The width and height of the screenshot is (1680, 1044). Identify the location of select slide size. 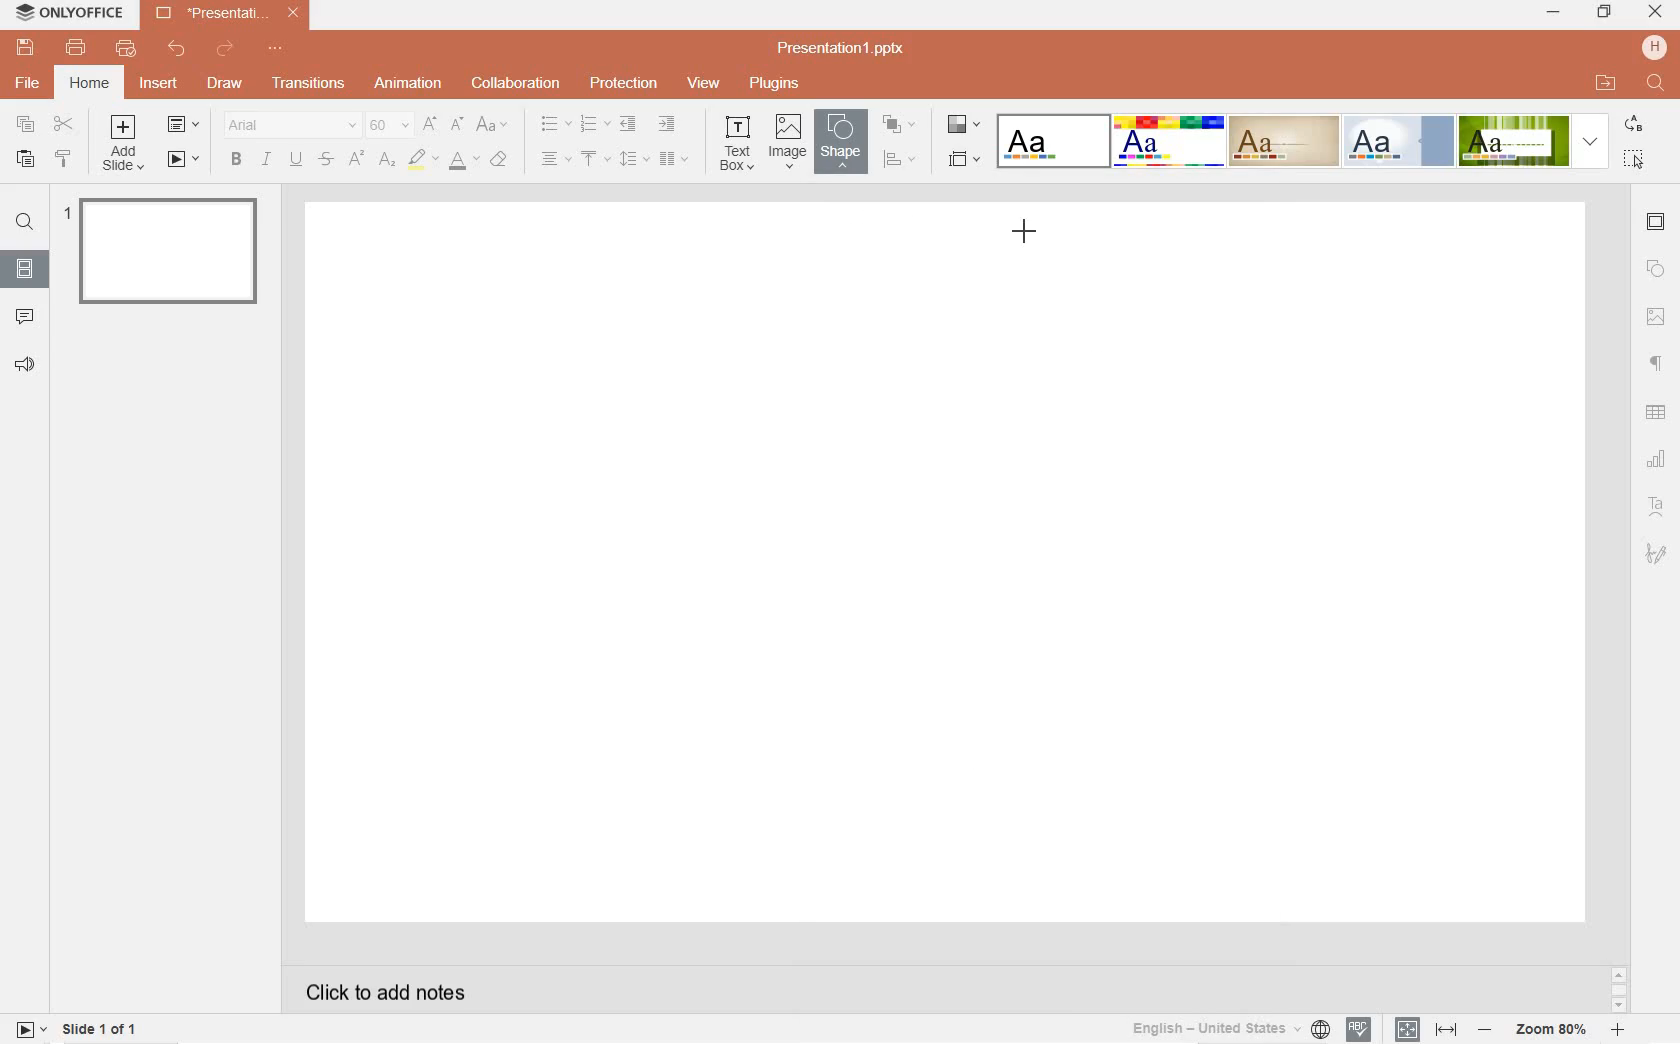
(962, 160).